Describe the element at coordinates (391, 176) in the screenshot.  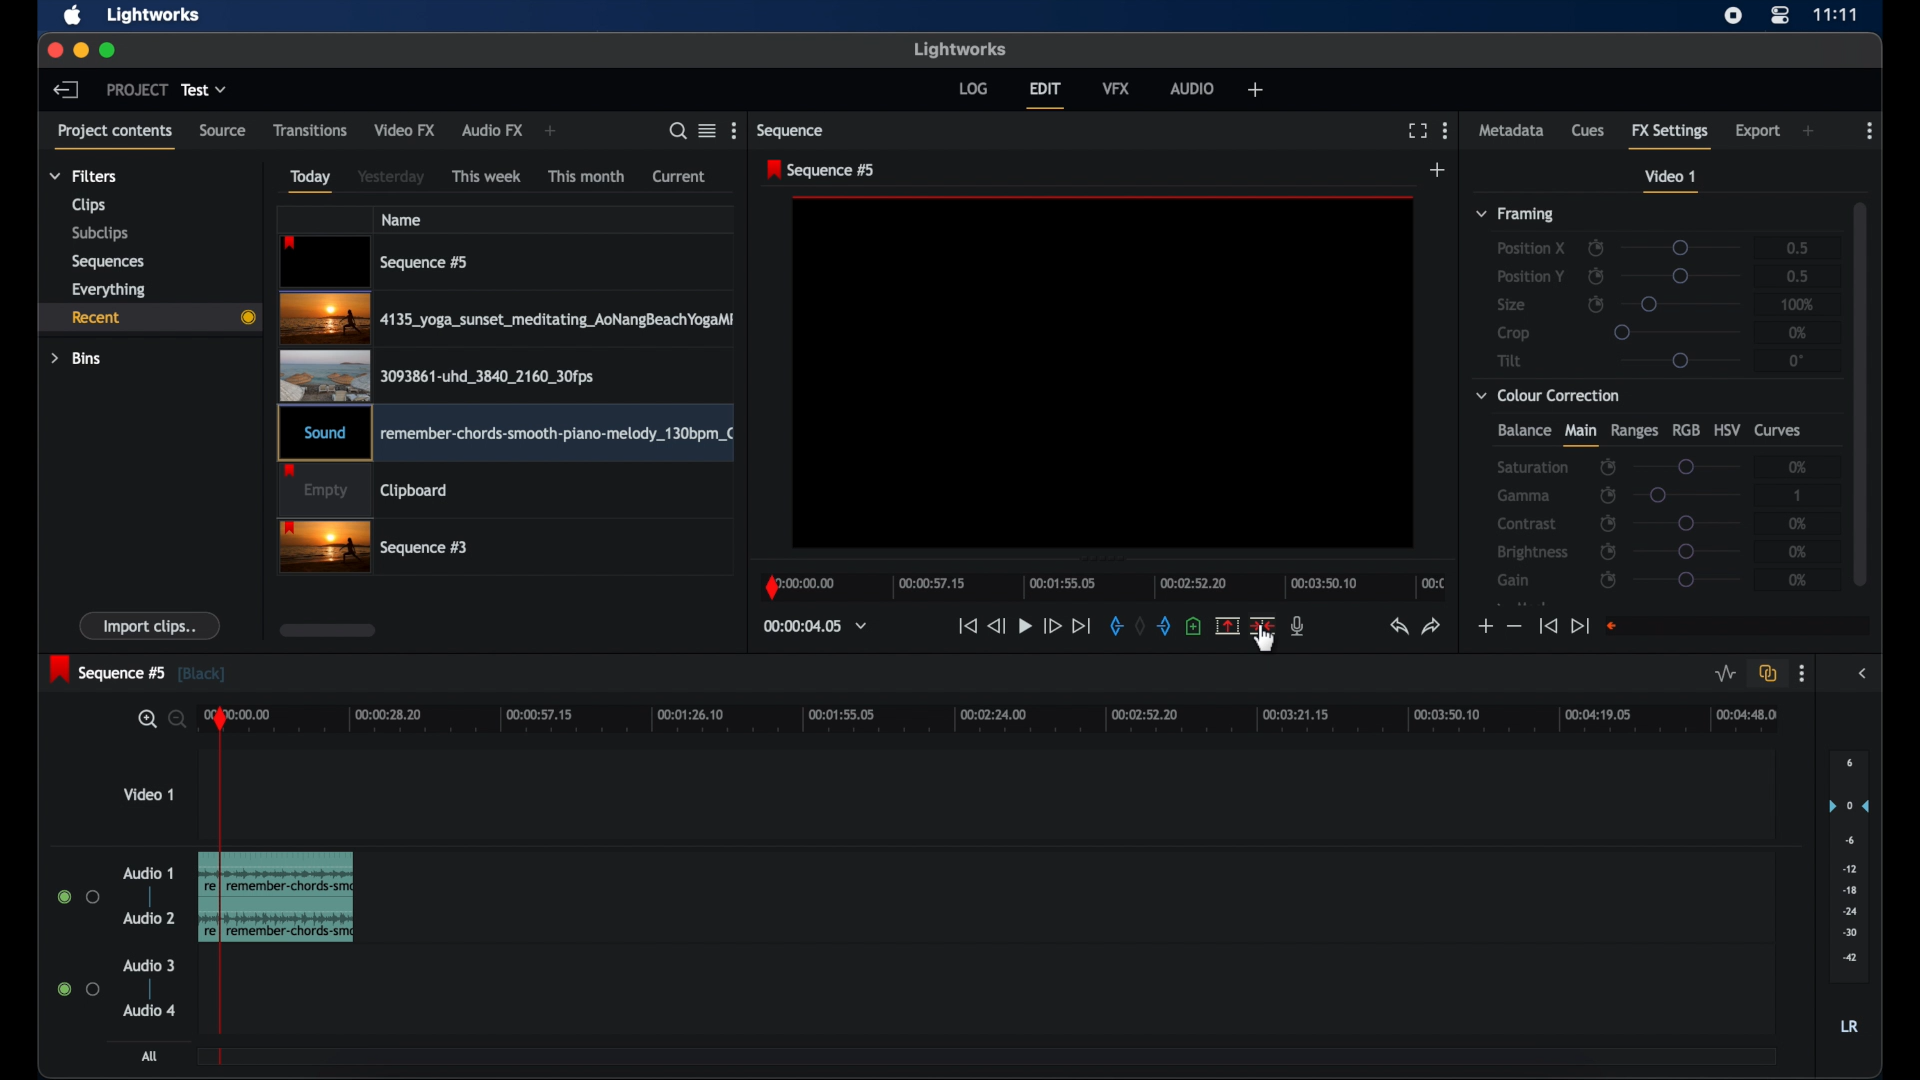
I see `yesterday` at that location.